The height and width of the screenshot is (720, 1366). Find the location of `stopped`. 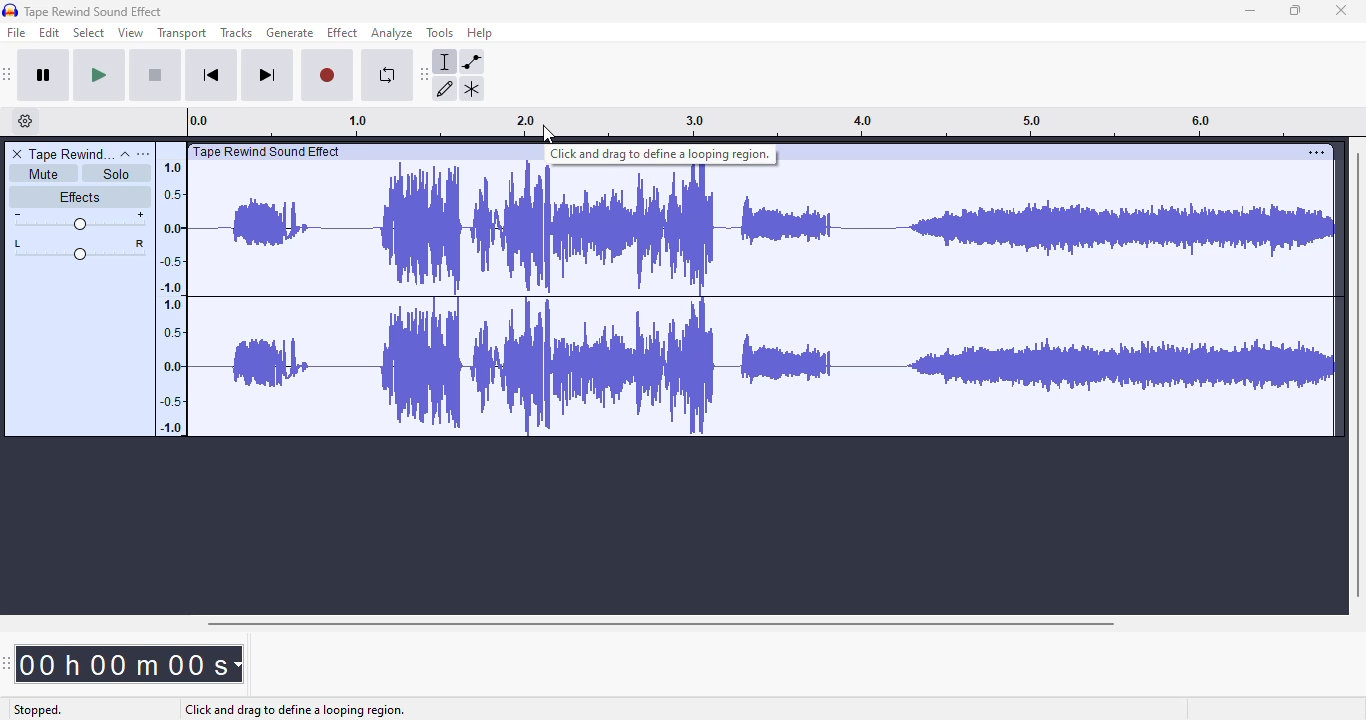

stopped is located at coordinates (37, 711).